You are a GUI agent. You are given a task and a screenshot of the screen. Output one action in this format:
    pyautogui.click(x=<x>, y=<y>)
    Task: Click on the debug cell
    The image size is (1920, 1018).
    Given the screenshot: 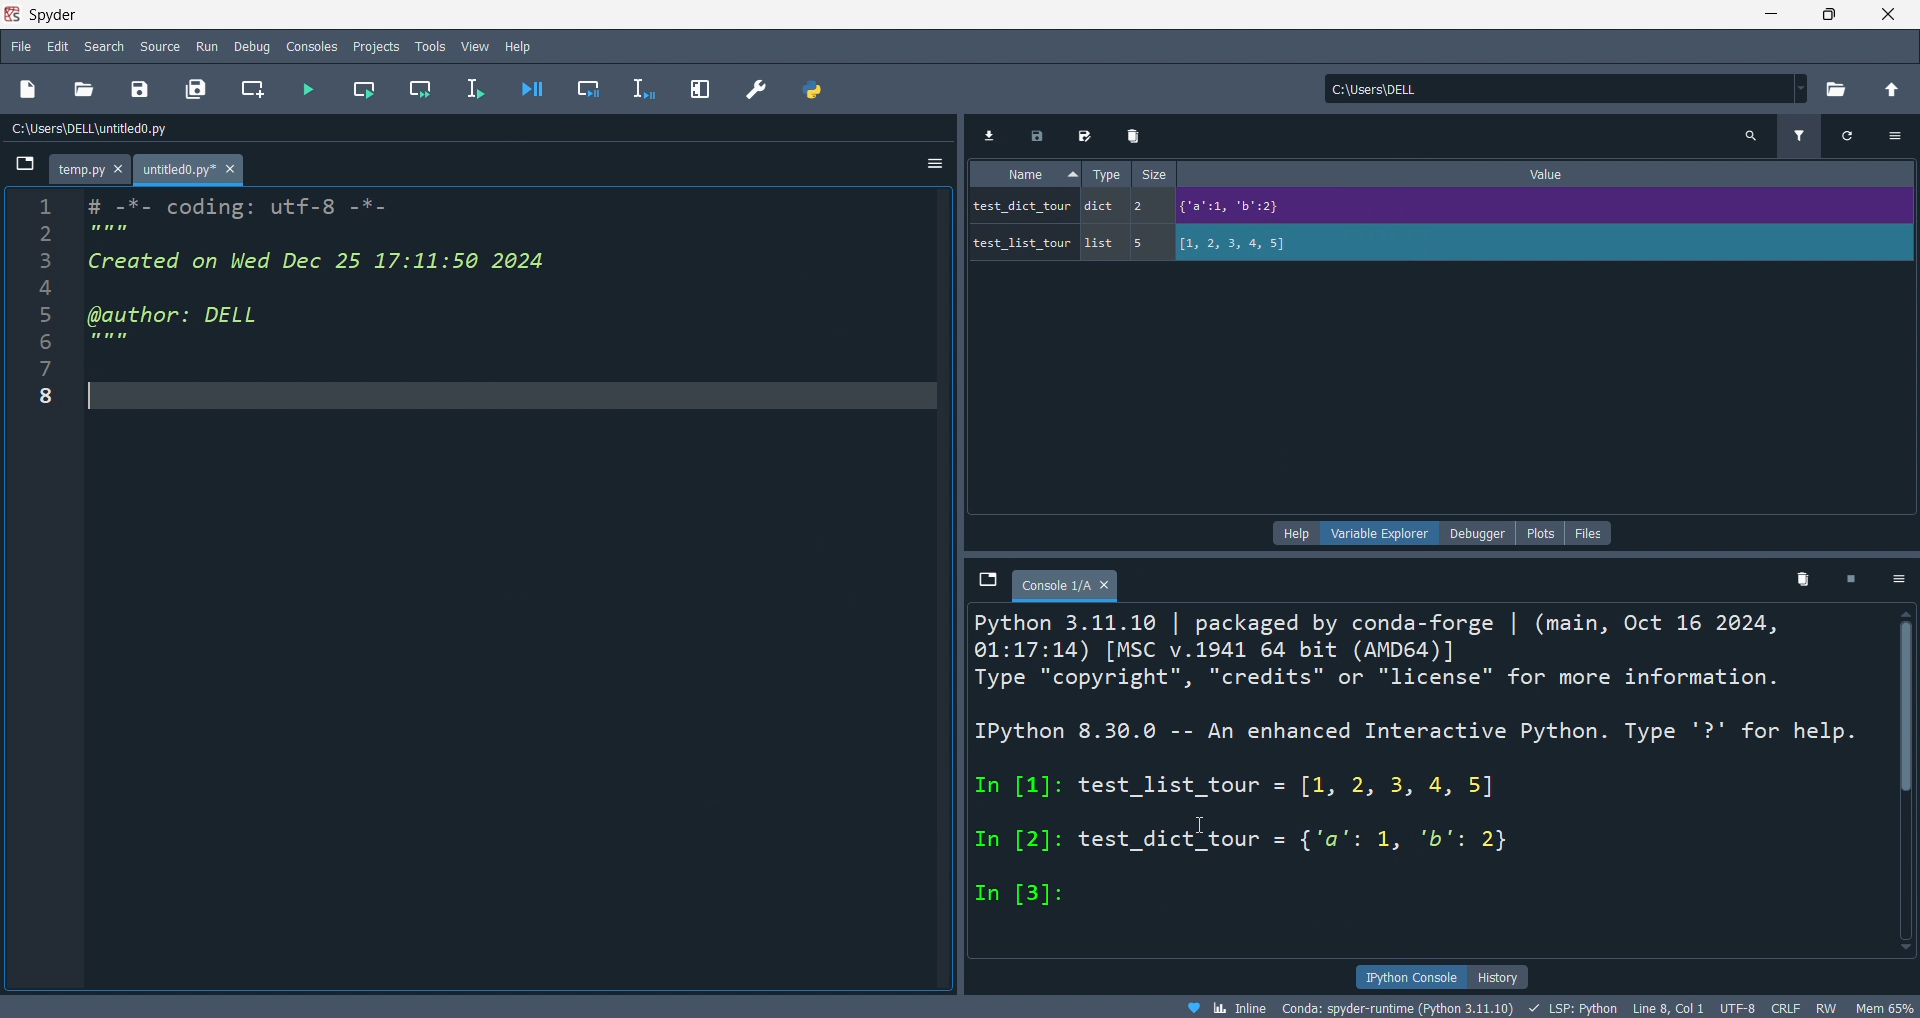 What is the action you would take?
    pyautogui.click(x=591, y=80)
    